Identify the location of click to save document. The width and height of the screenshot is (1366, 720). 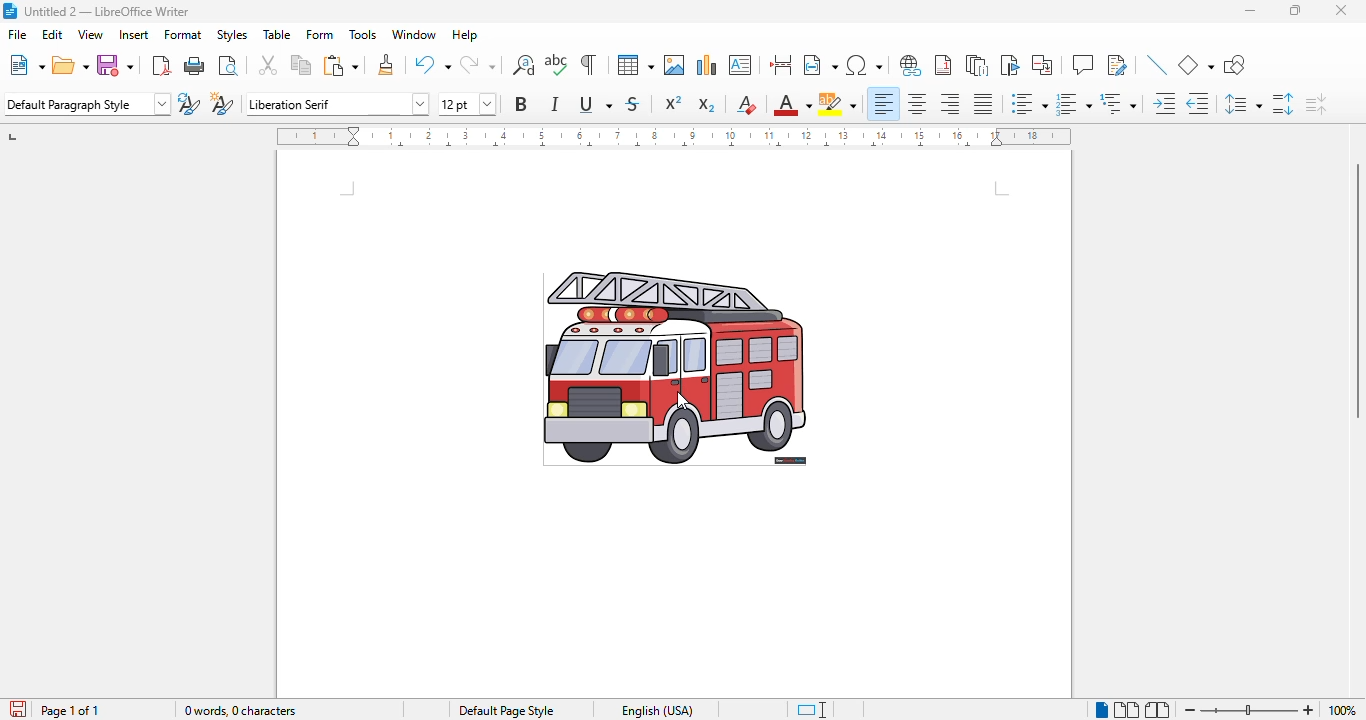
(19, 708).